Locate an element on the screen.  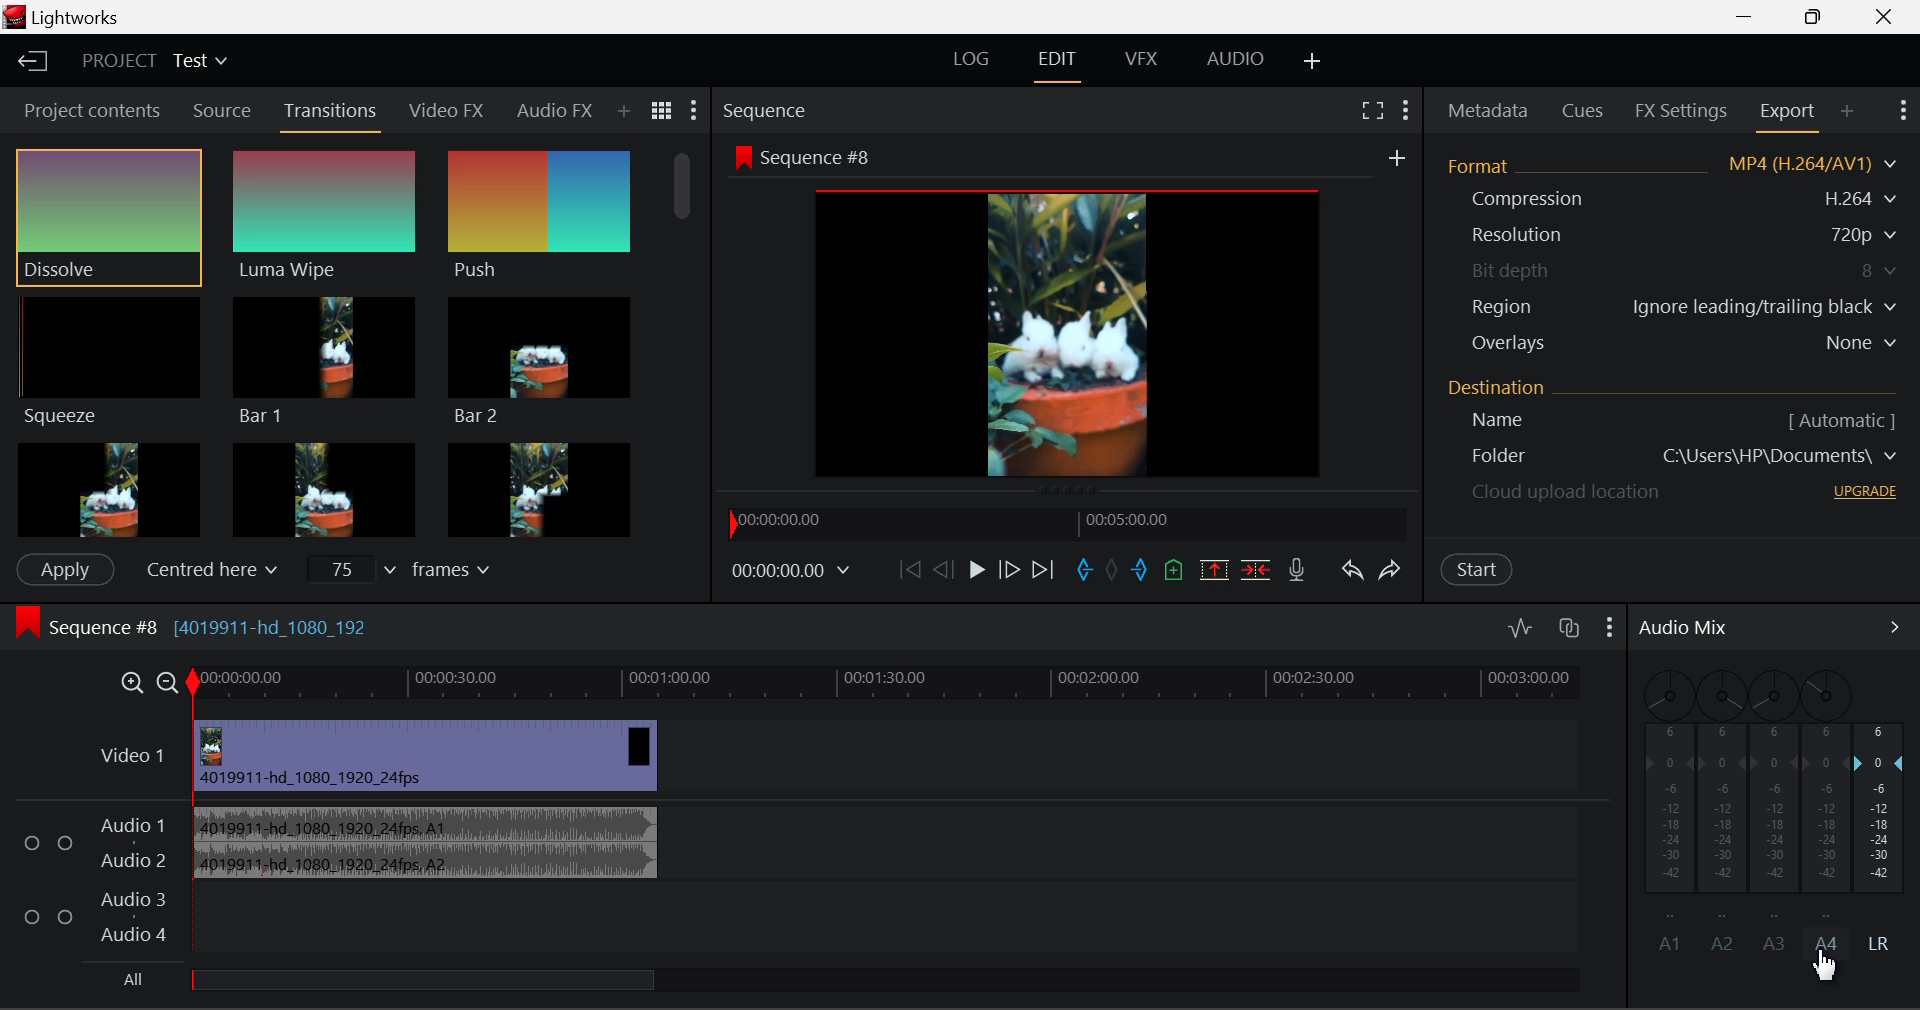
Export is located at coordinates (1784, 115).